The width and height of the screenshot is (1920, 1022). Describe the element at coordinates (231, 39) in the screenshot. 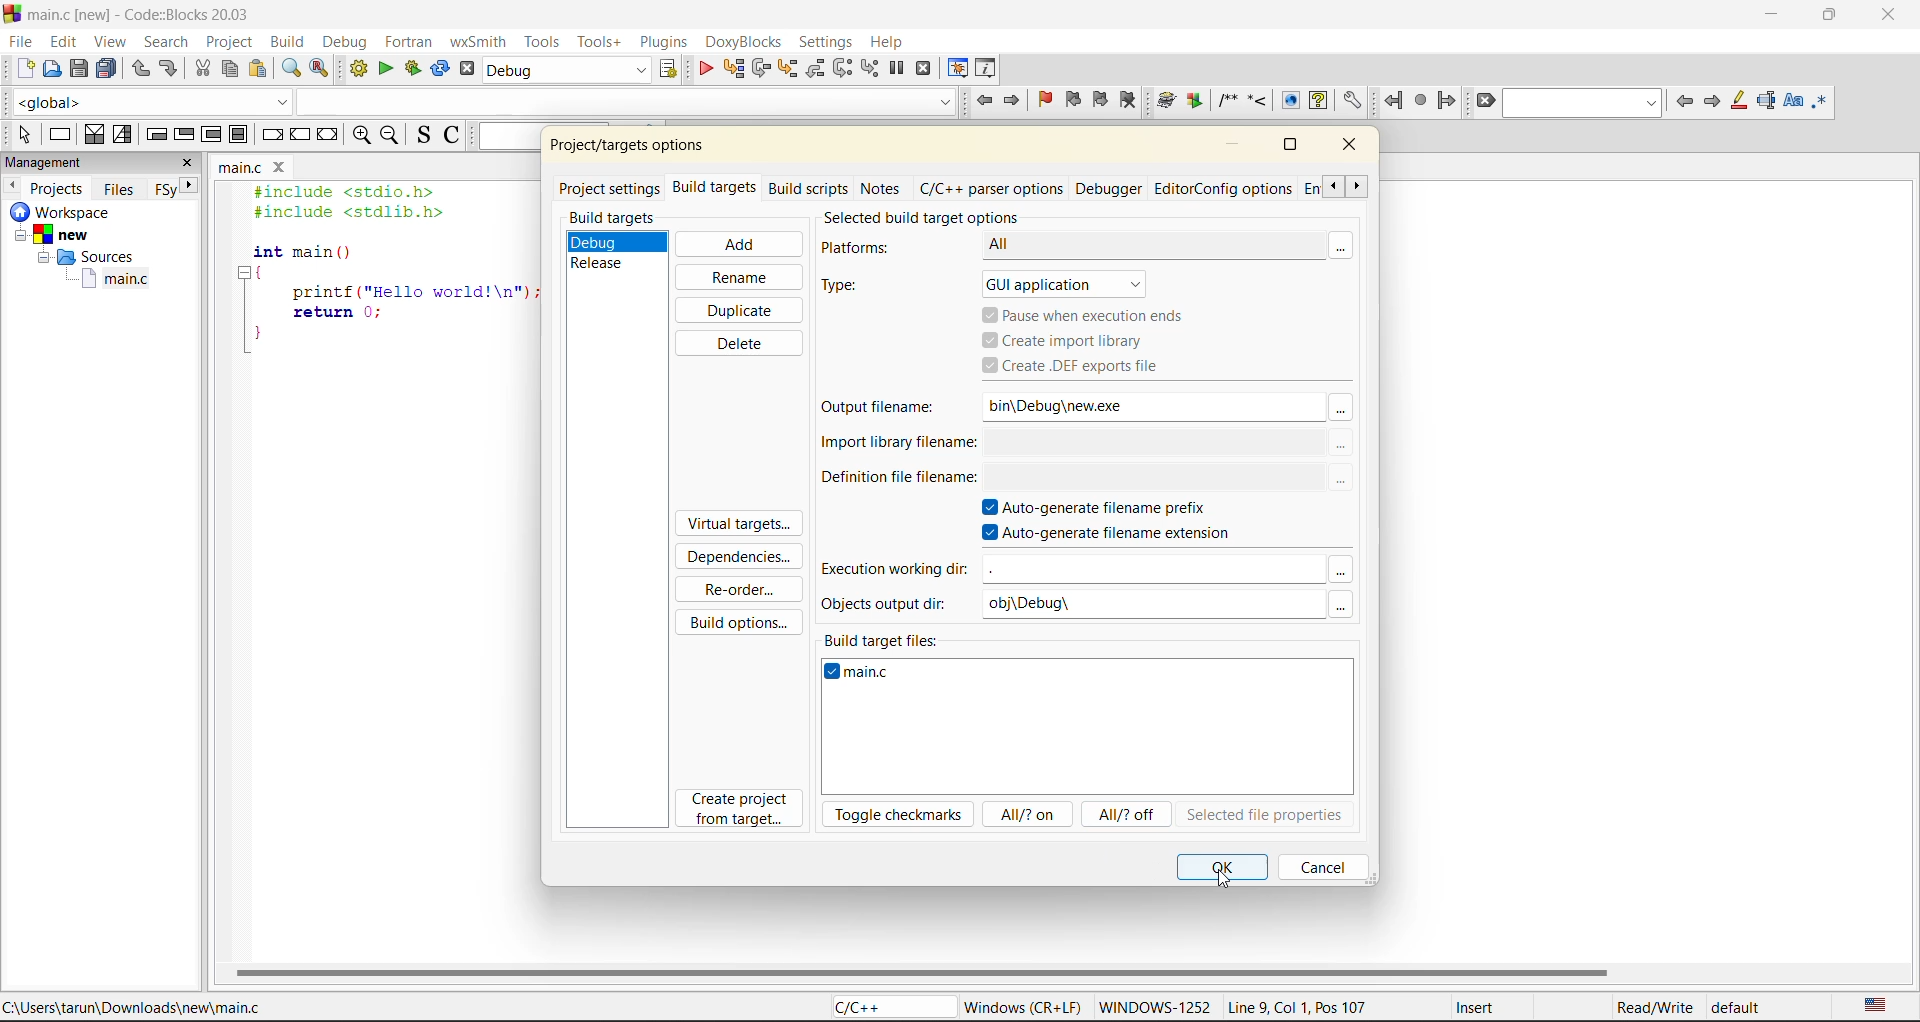

I see `project` at that location.